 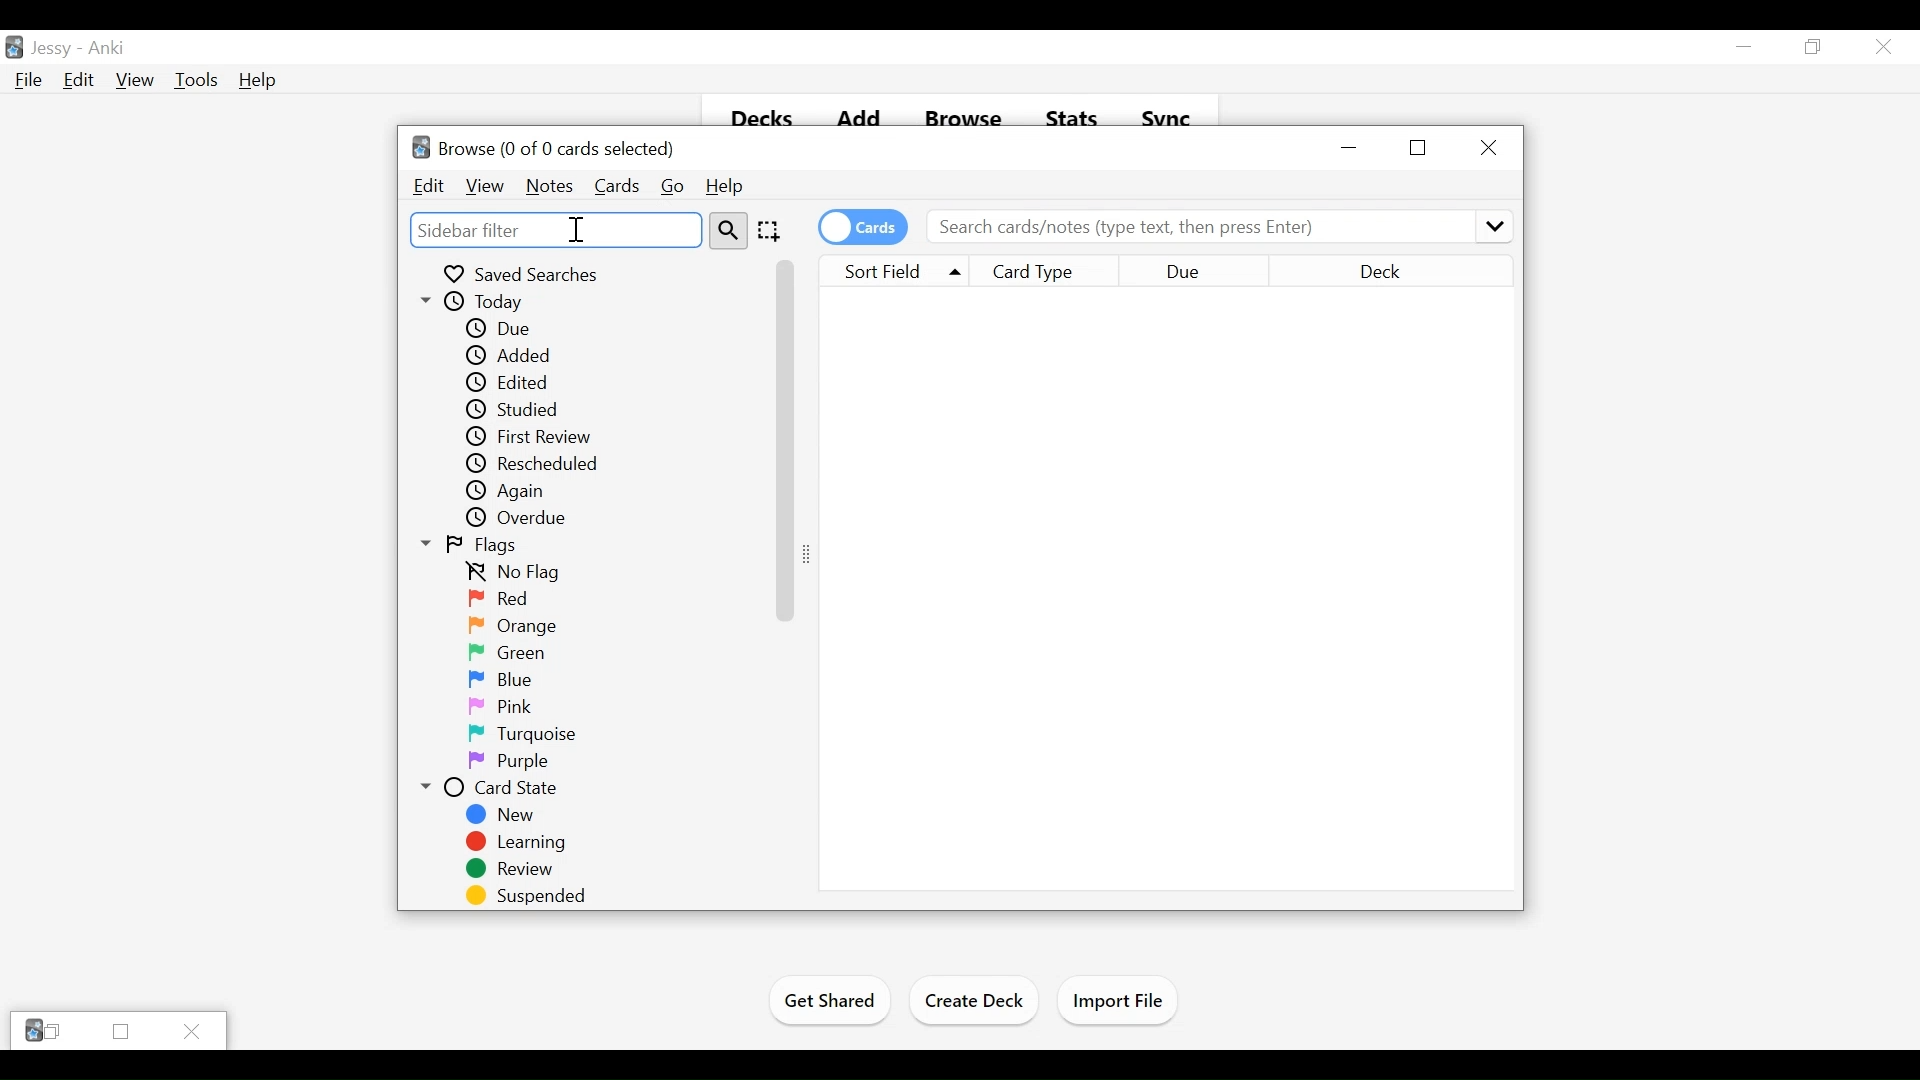 What do you see at coordinates (259, 81) in the screenshot?
I see `Help` at bounding box center [259, 81].